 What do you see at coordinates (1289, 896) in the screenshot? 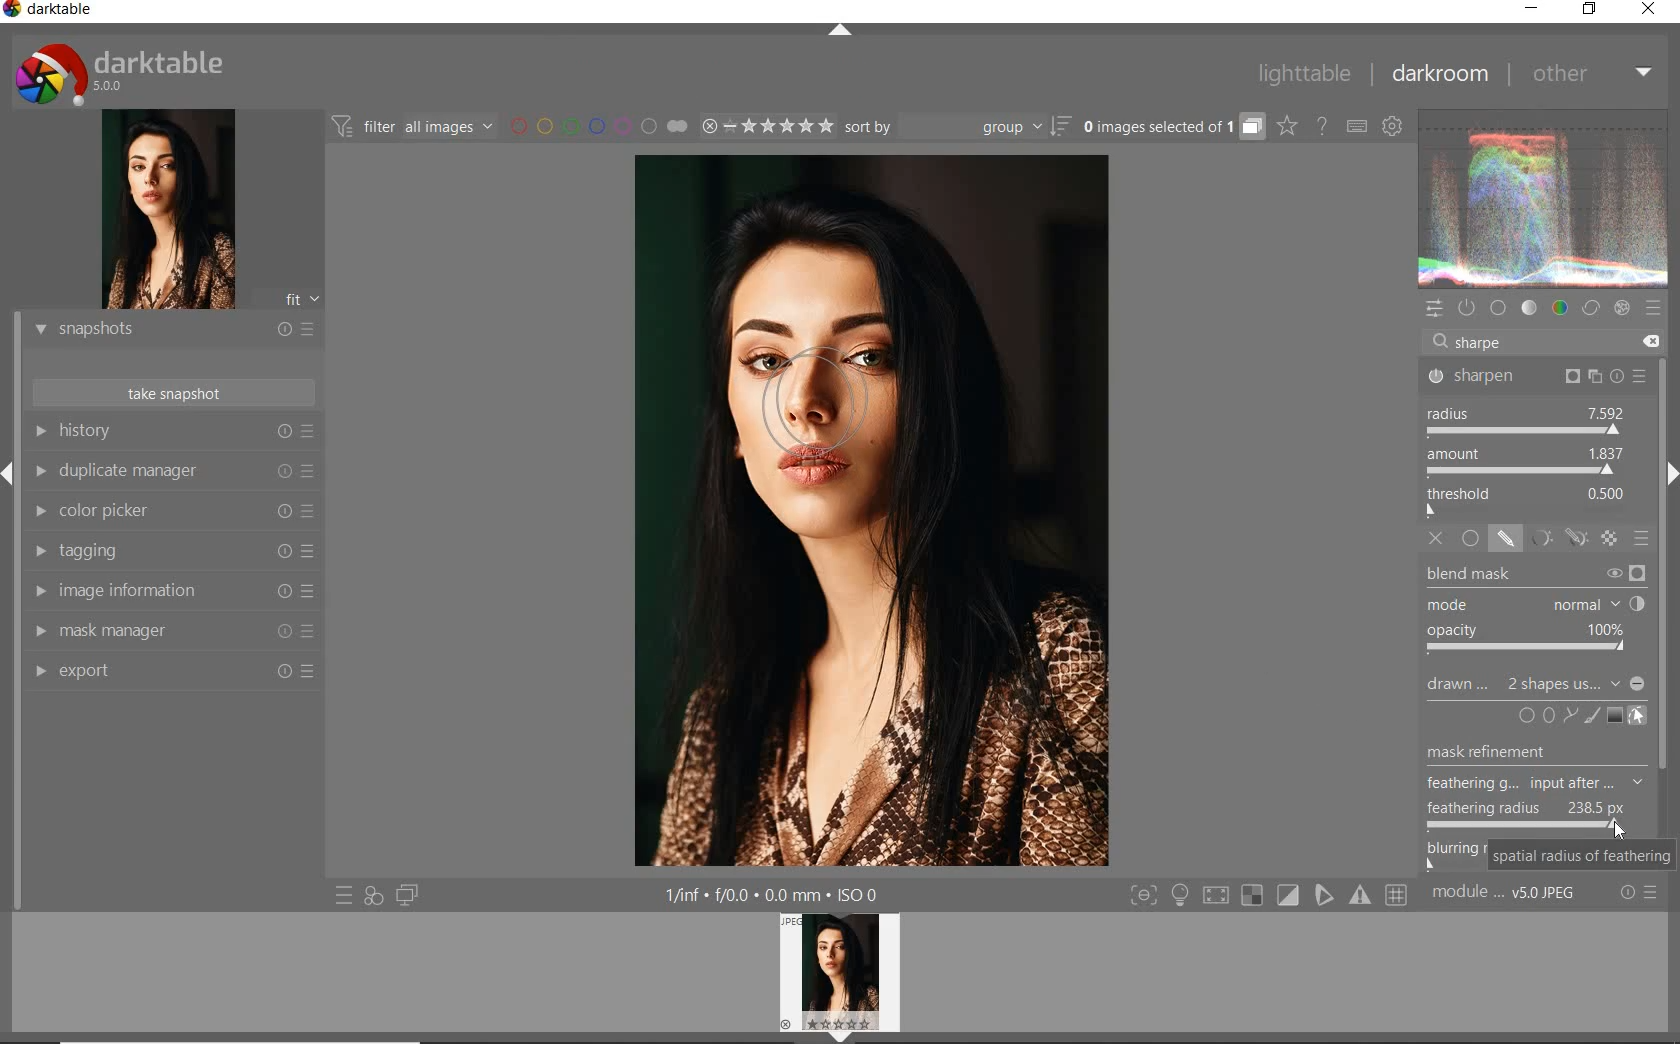
I see `sign ` at bounding box center [1289, 896].